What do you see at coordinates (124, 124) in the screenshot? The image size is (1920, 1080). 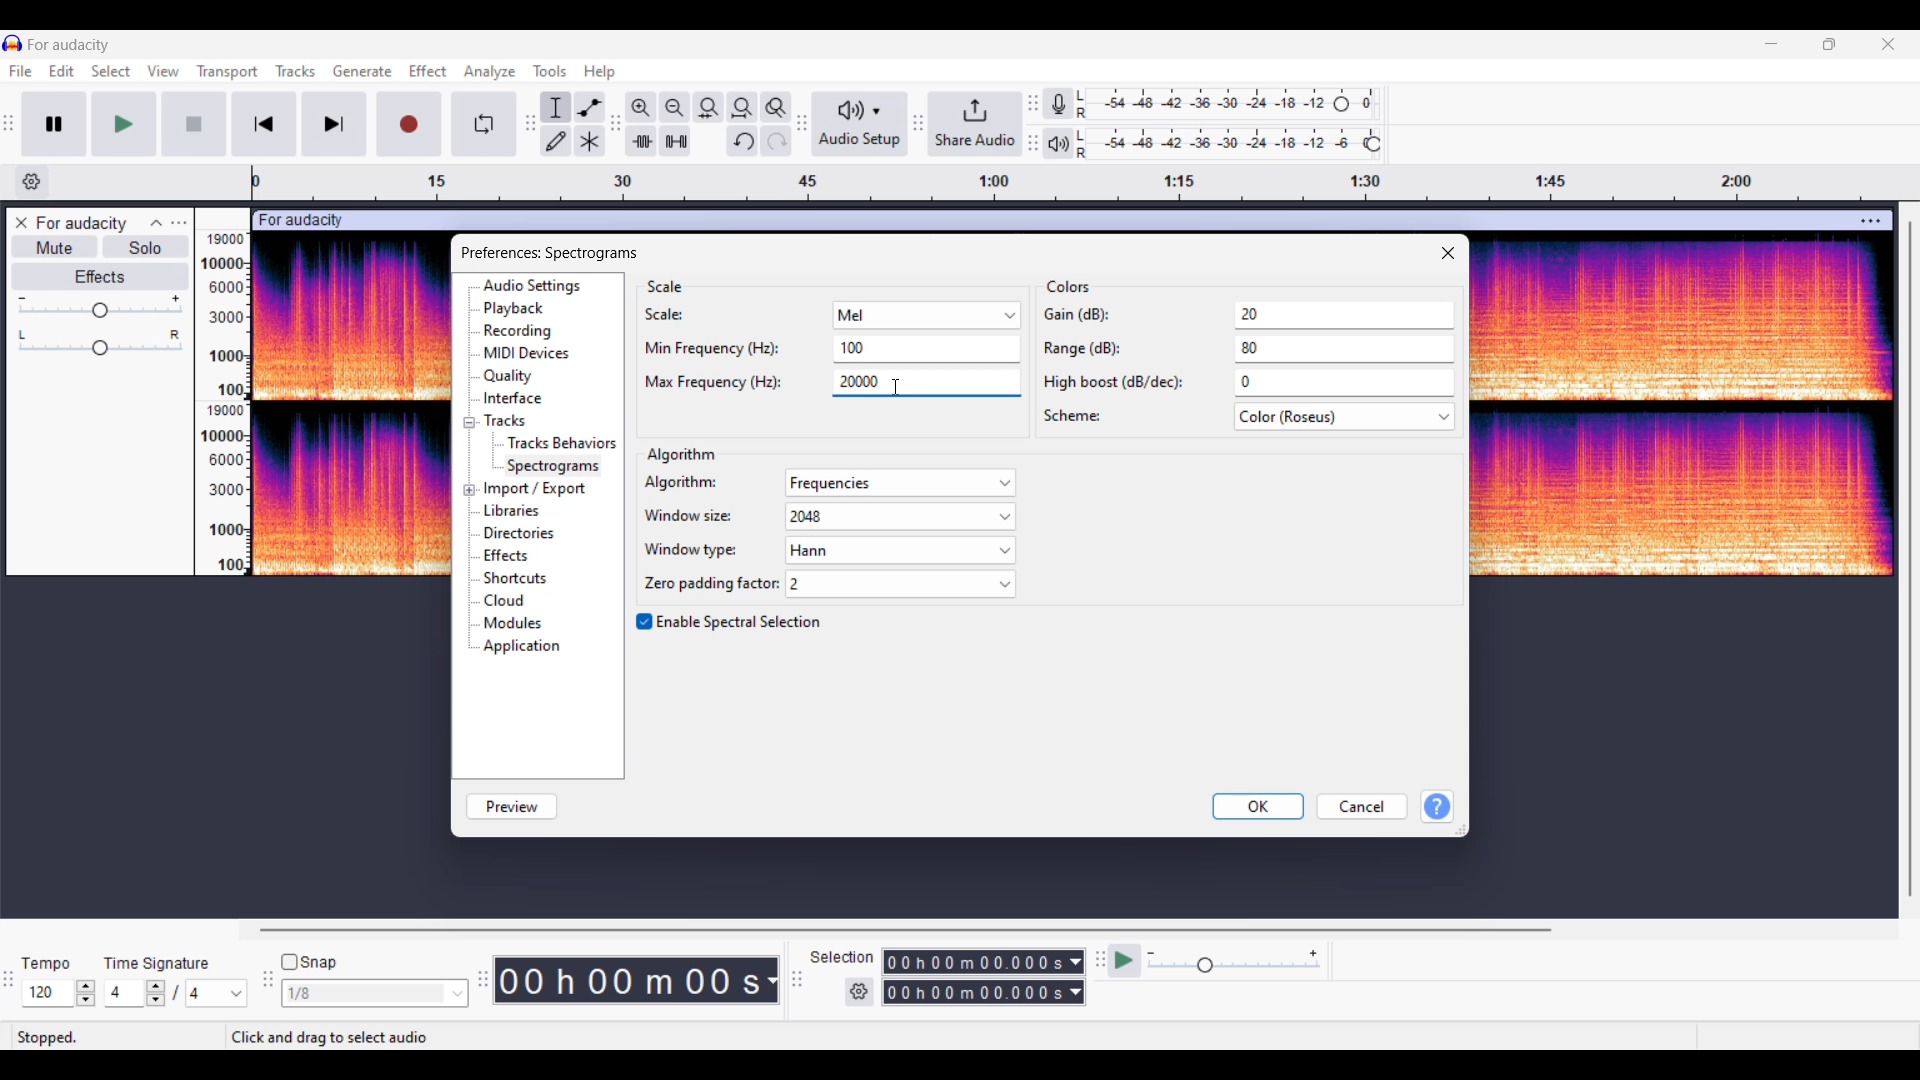 I see `Play/Play once` at bounding box center [124, 124].